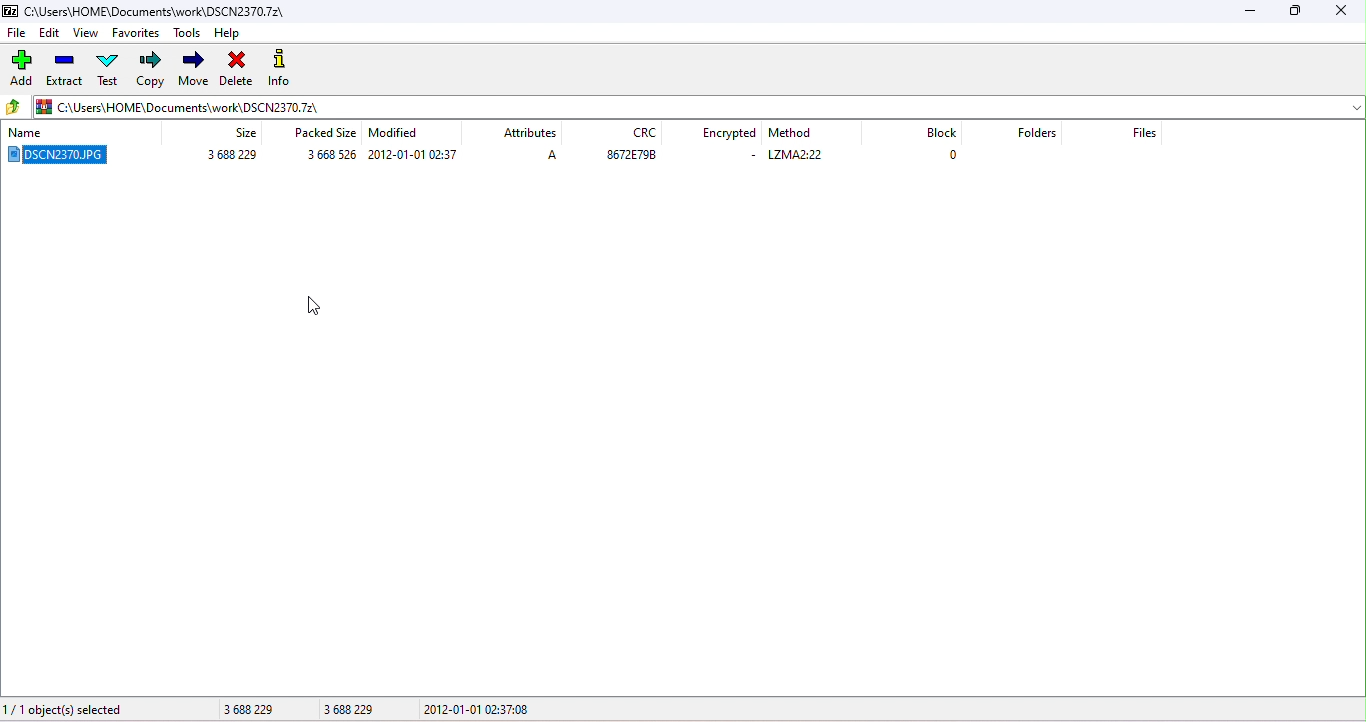 This screenshot has width=1366, height=722. I want to click on block, so click(943, 134).